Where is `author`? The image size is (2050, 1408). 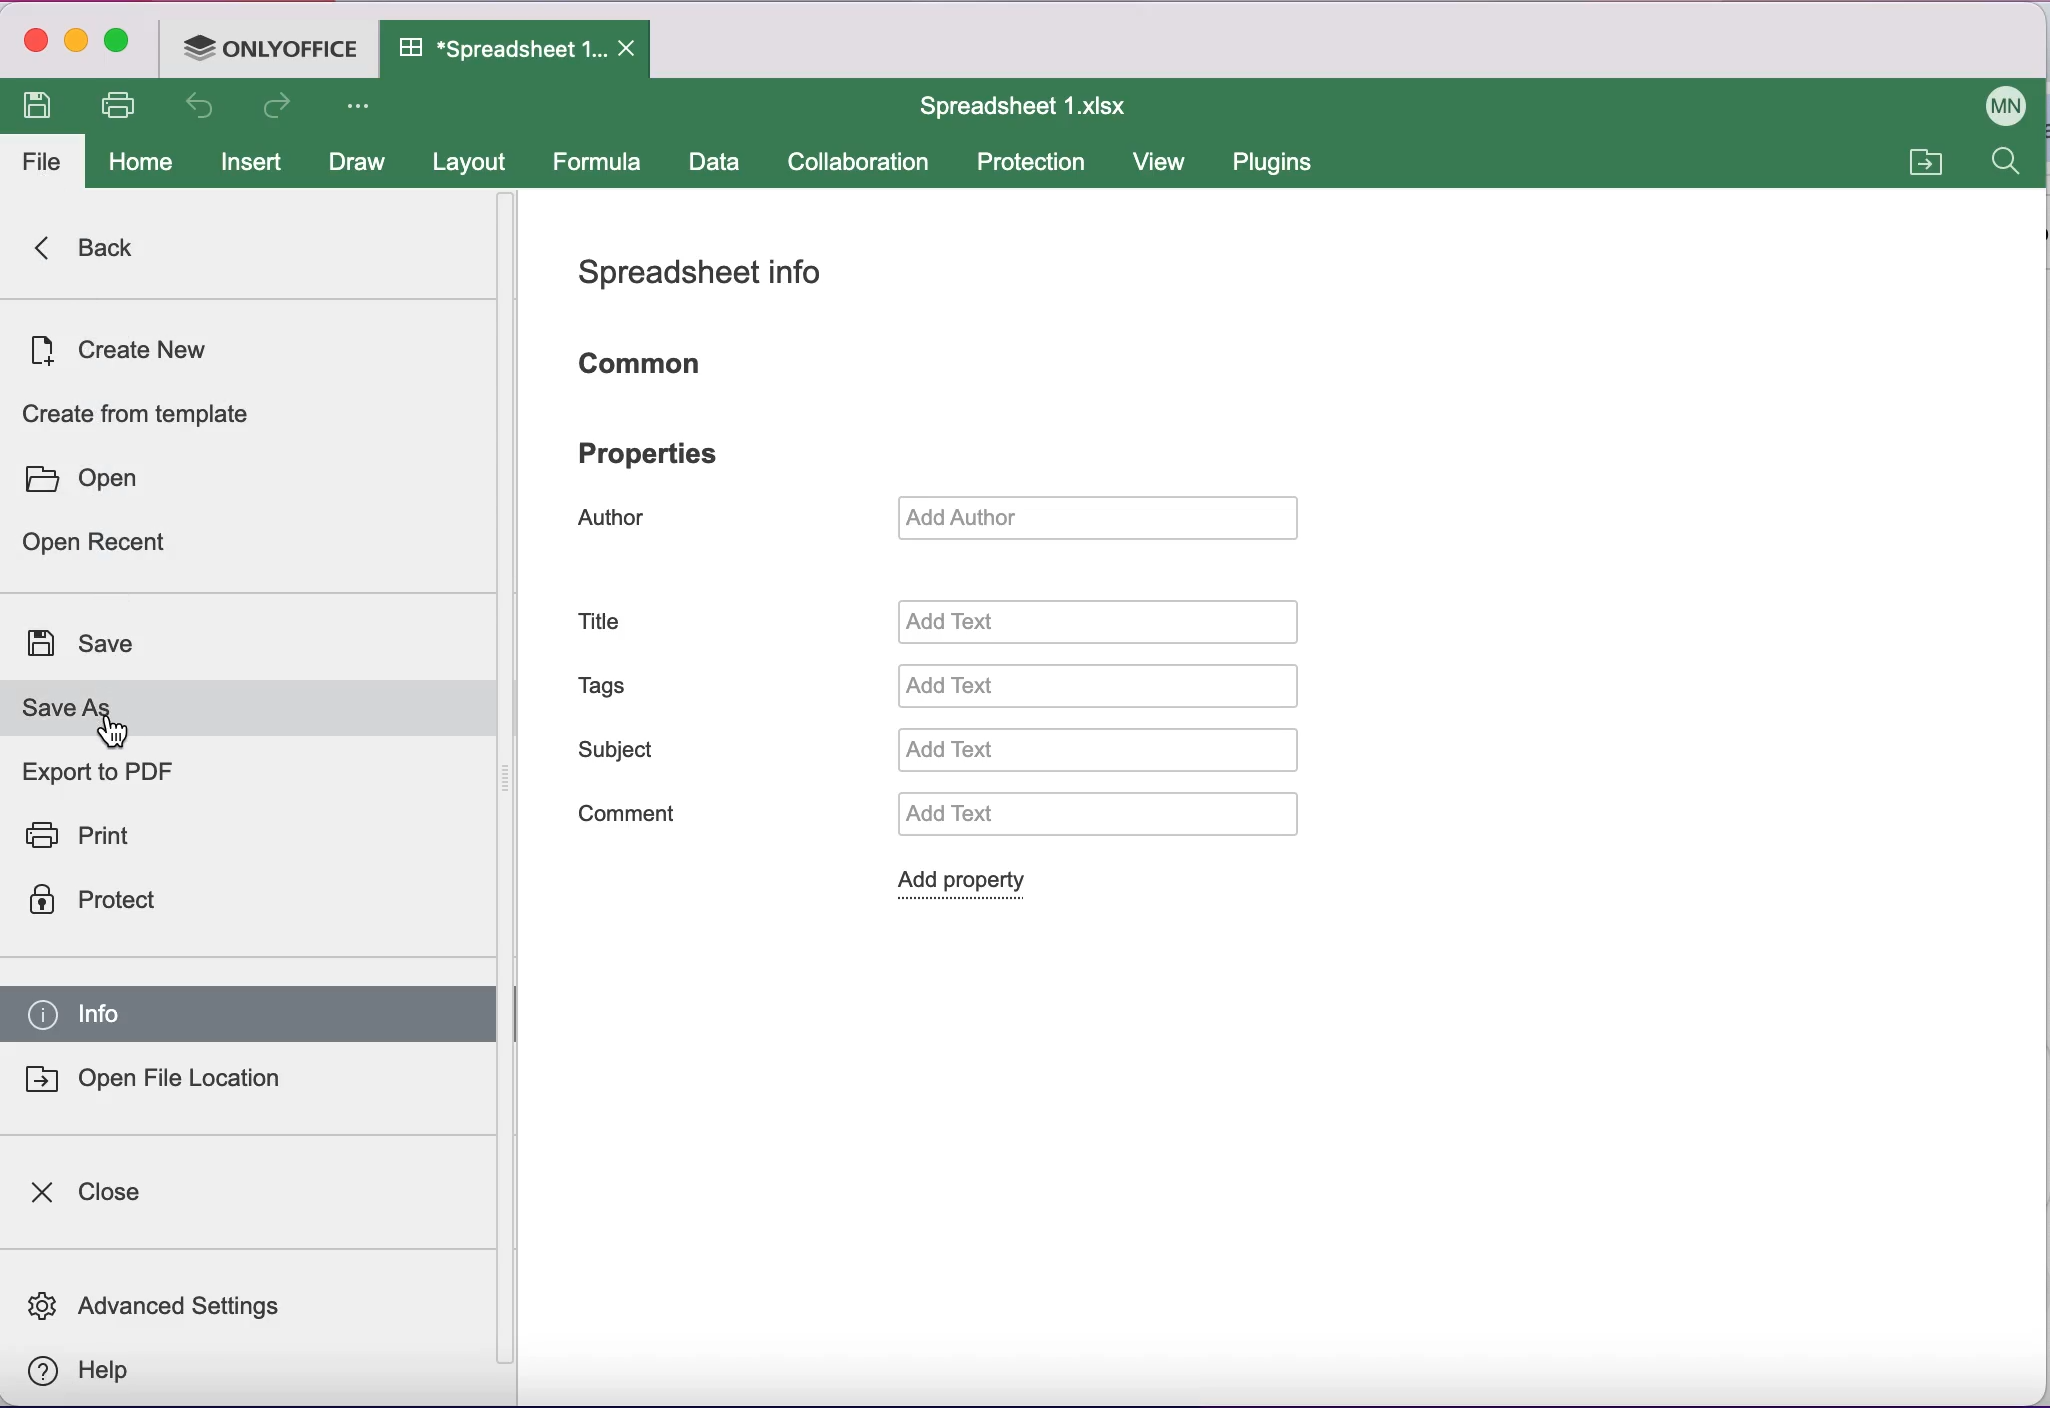 author is located at coordinates (620, 521).